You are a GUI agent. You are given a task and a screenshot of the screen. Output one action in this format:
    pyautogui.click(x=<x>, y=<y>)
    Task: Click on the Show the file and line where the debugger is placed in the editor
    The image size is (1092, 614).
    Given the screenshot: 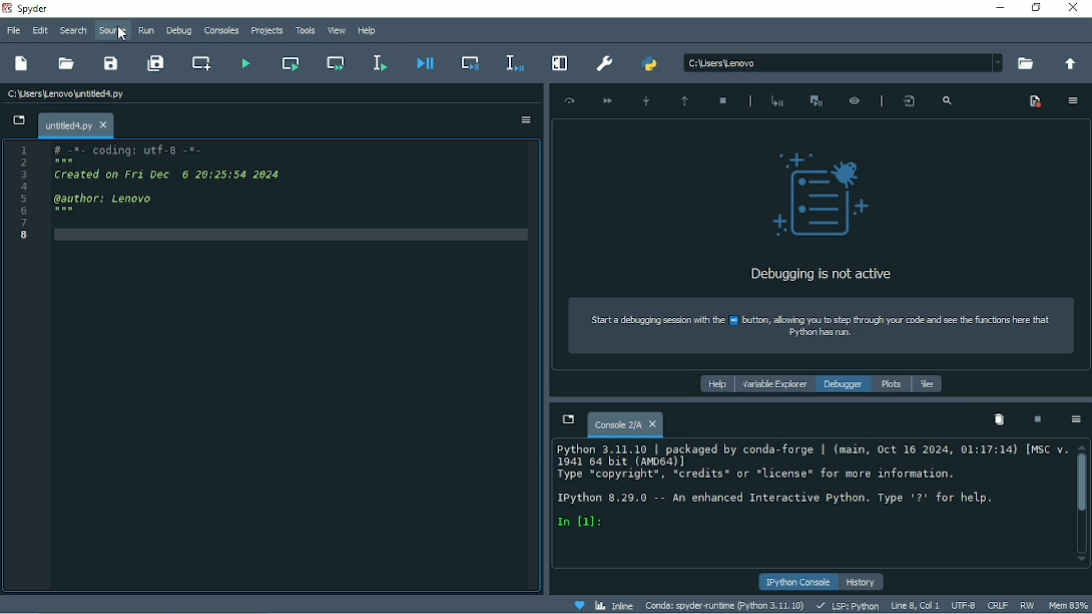 What is the action you would take?
    pyautogui.click(x=907, y=101)
    